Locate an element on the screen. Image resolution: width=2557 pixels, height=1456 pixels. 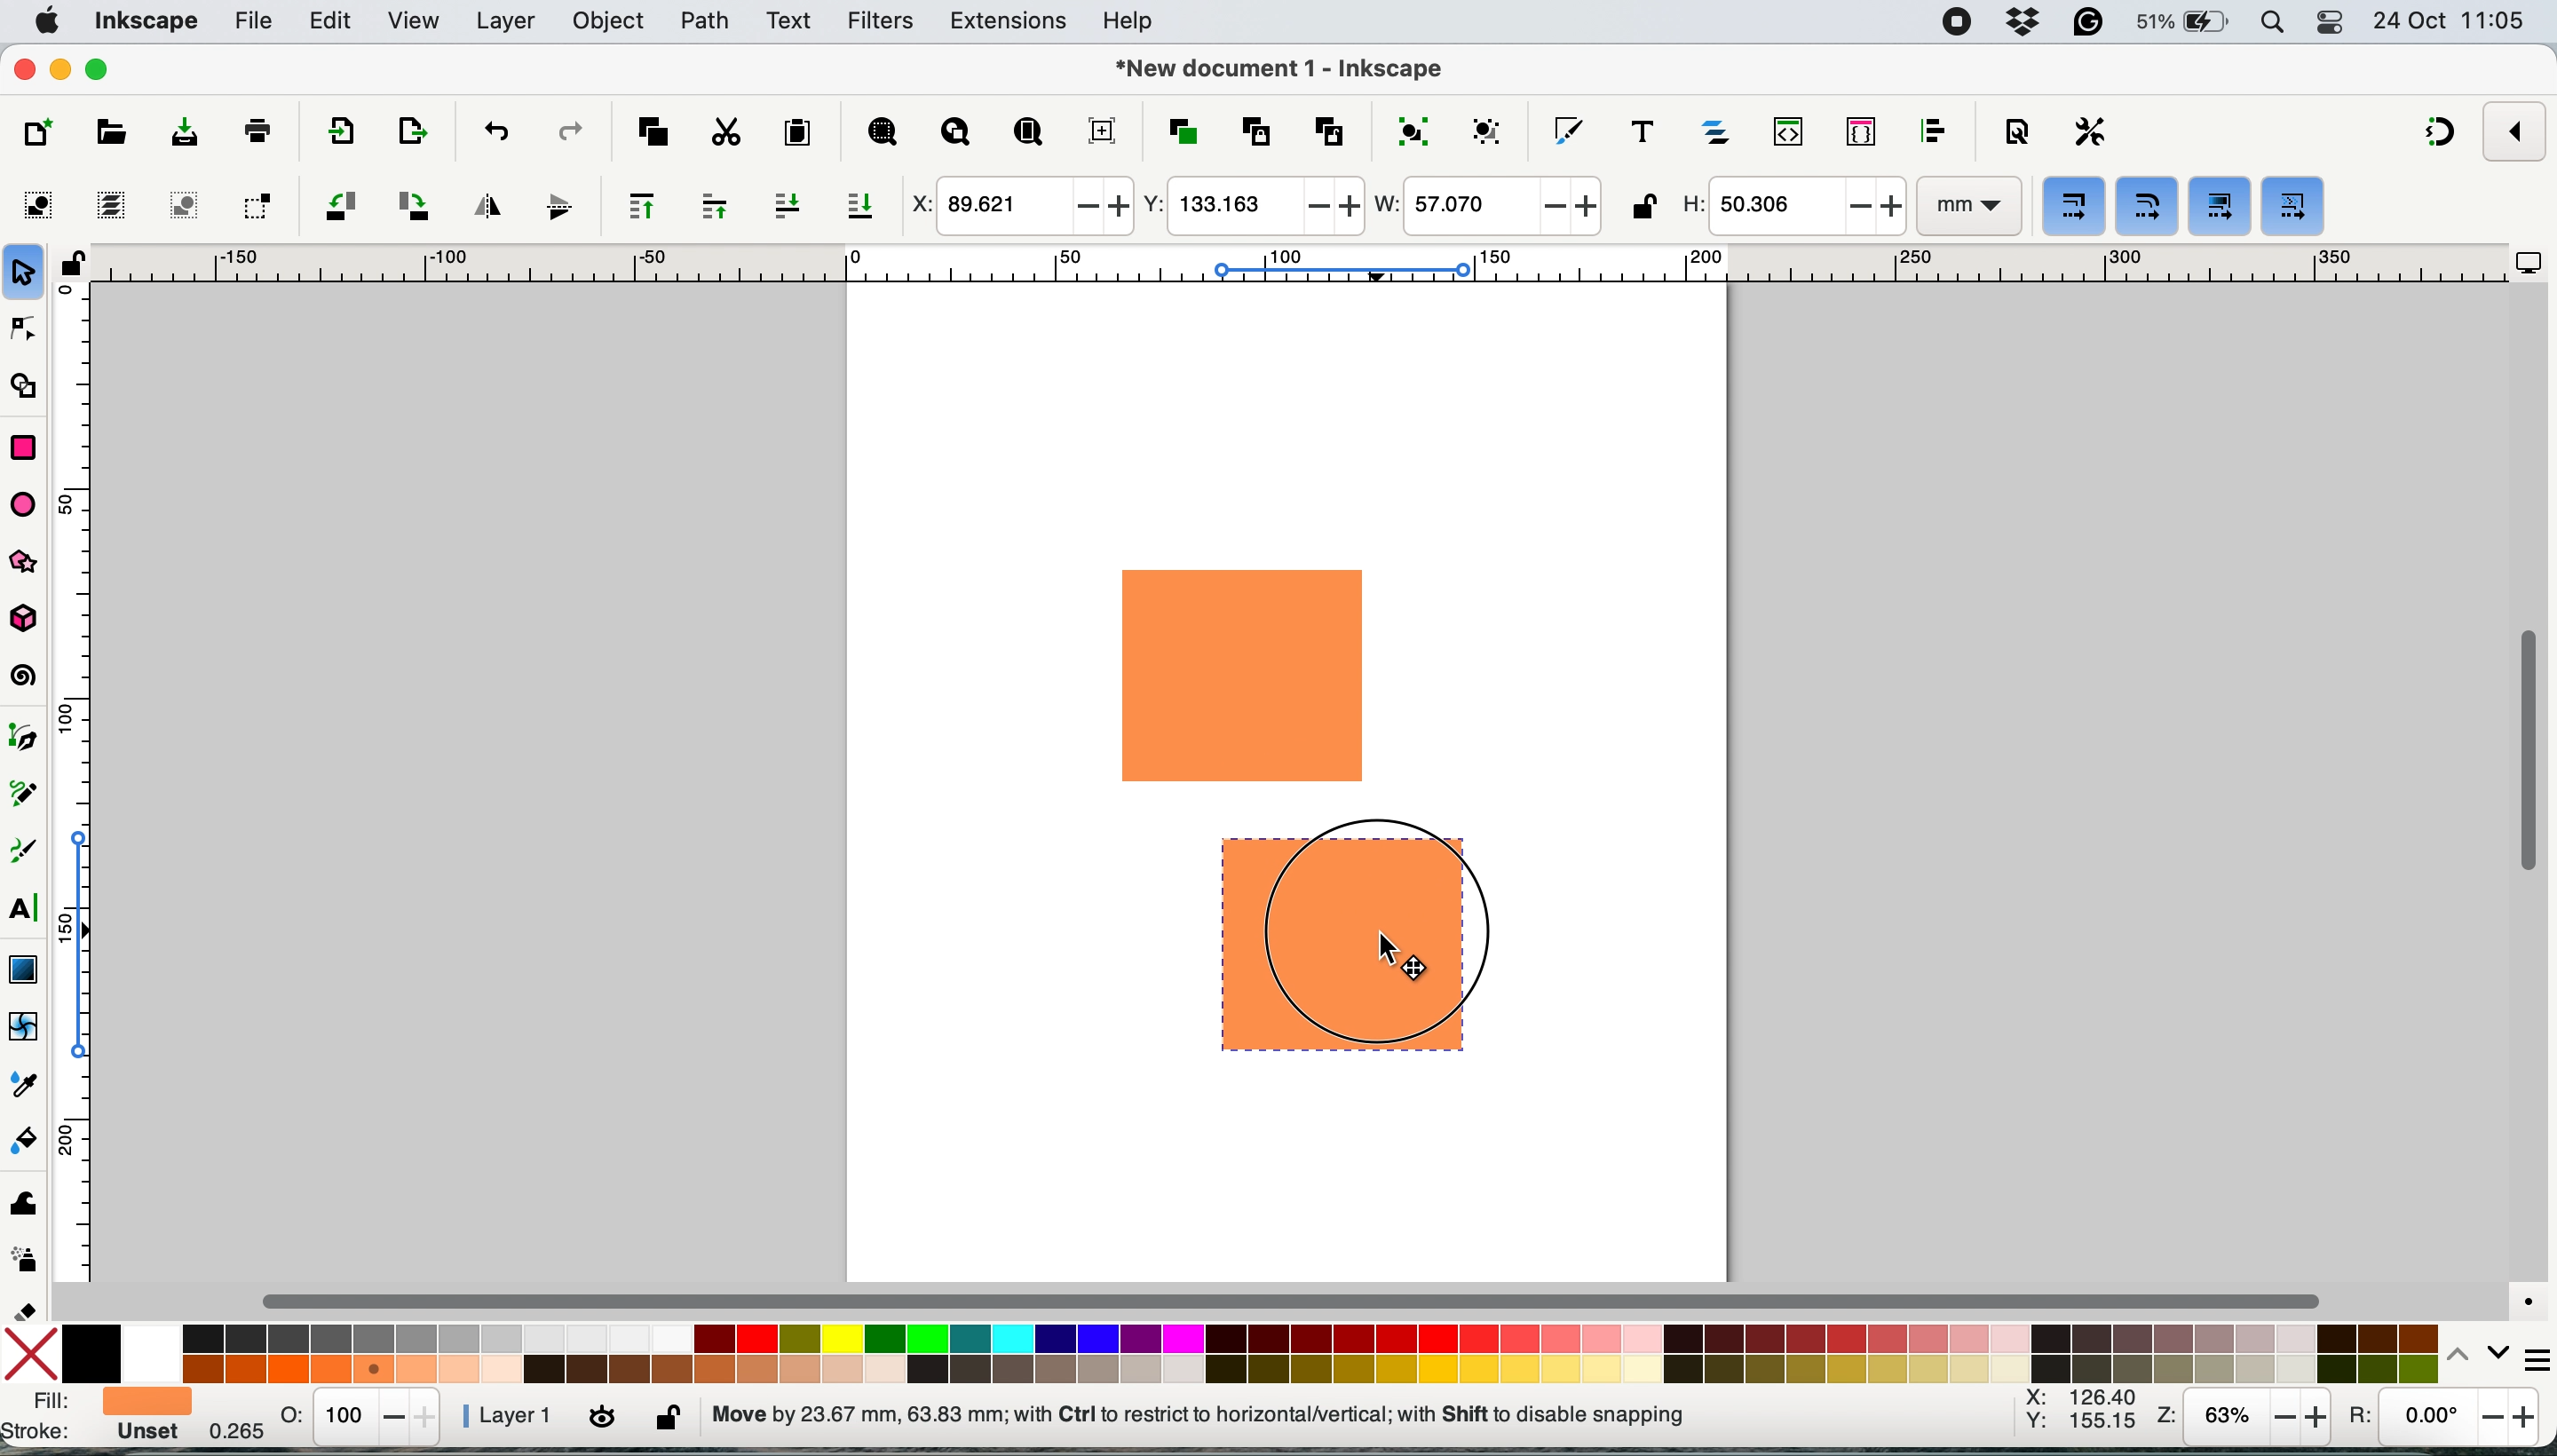
ungroup is located at coordinates (1490, 129).